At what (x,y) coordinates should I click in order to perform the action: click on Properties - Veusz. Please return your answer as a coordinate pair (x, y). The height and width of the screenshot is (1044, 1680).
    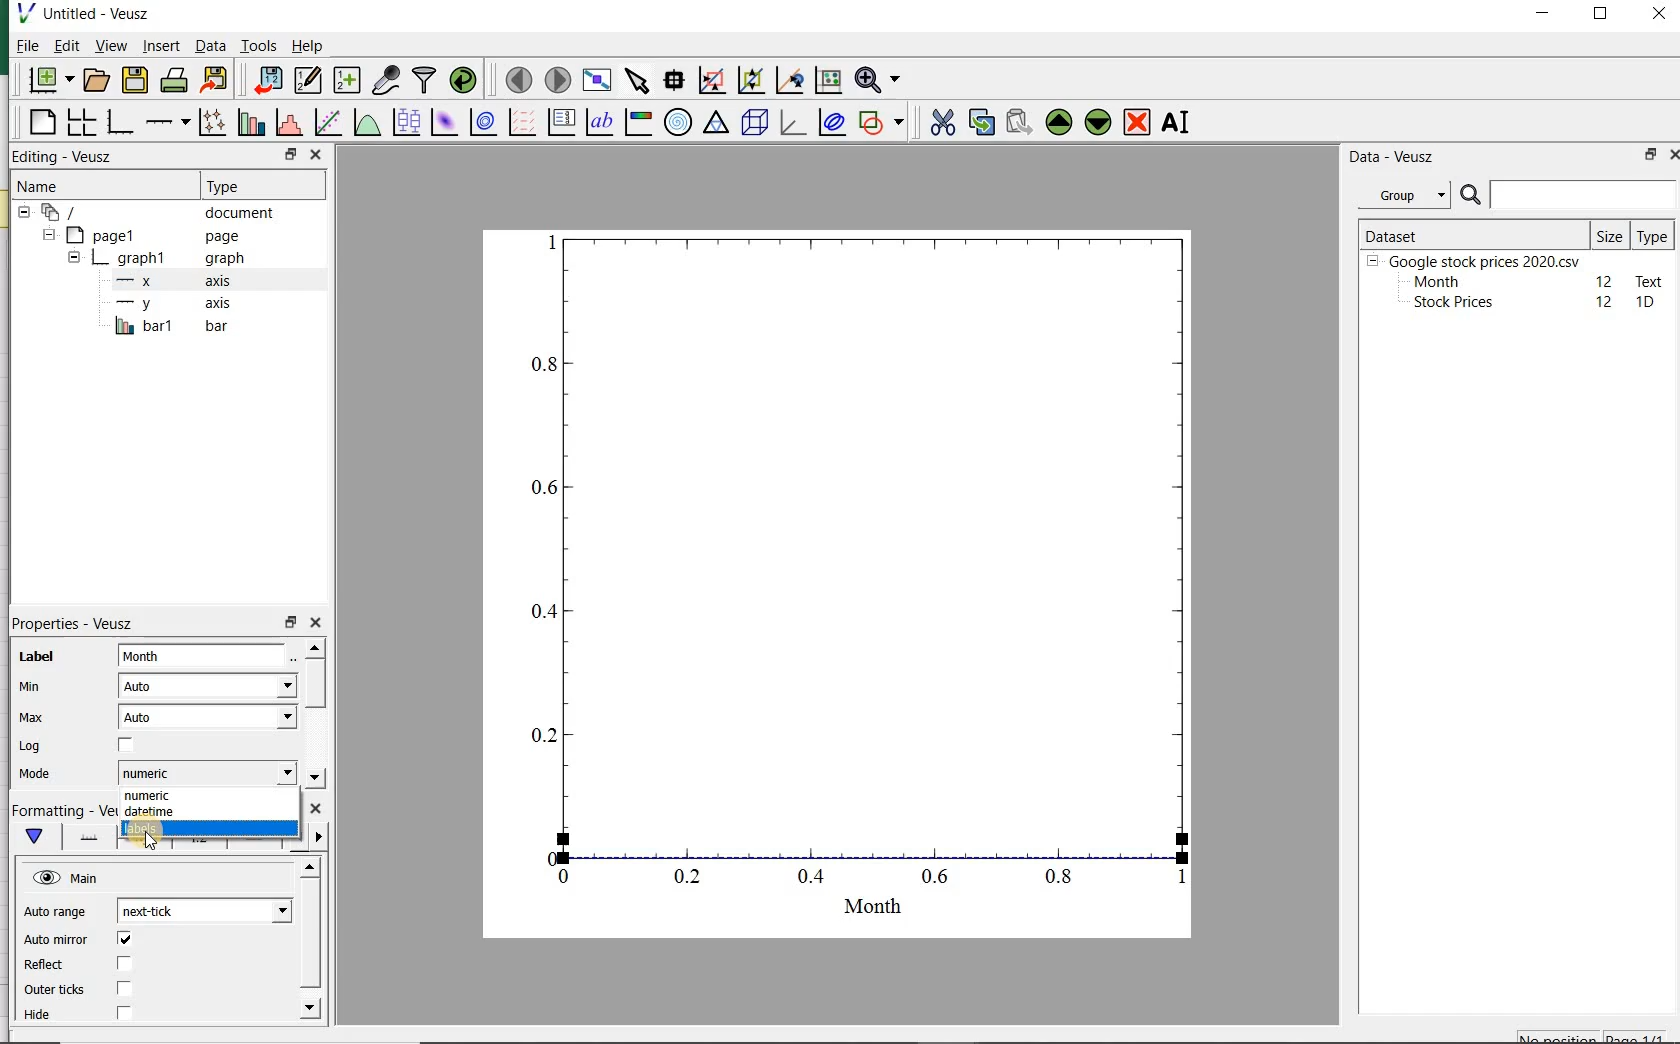
    Looking at the image, I should click on (79, 625).